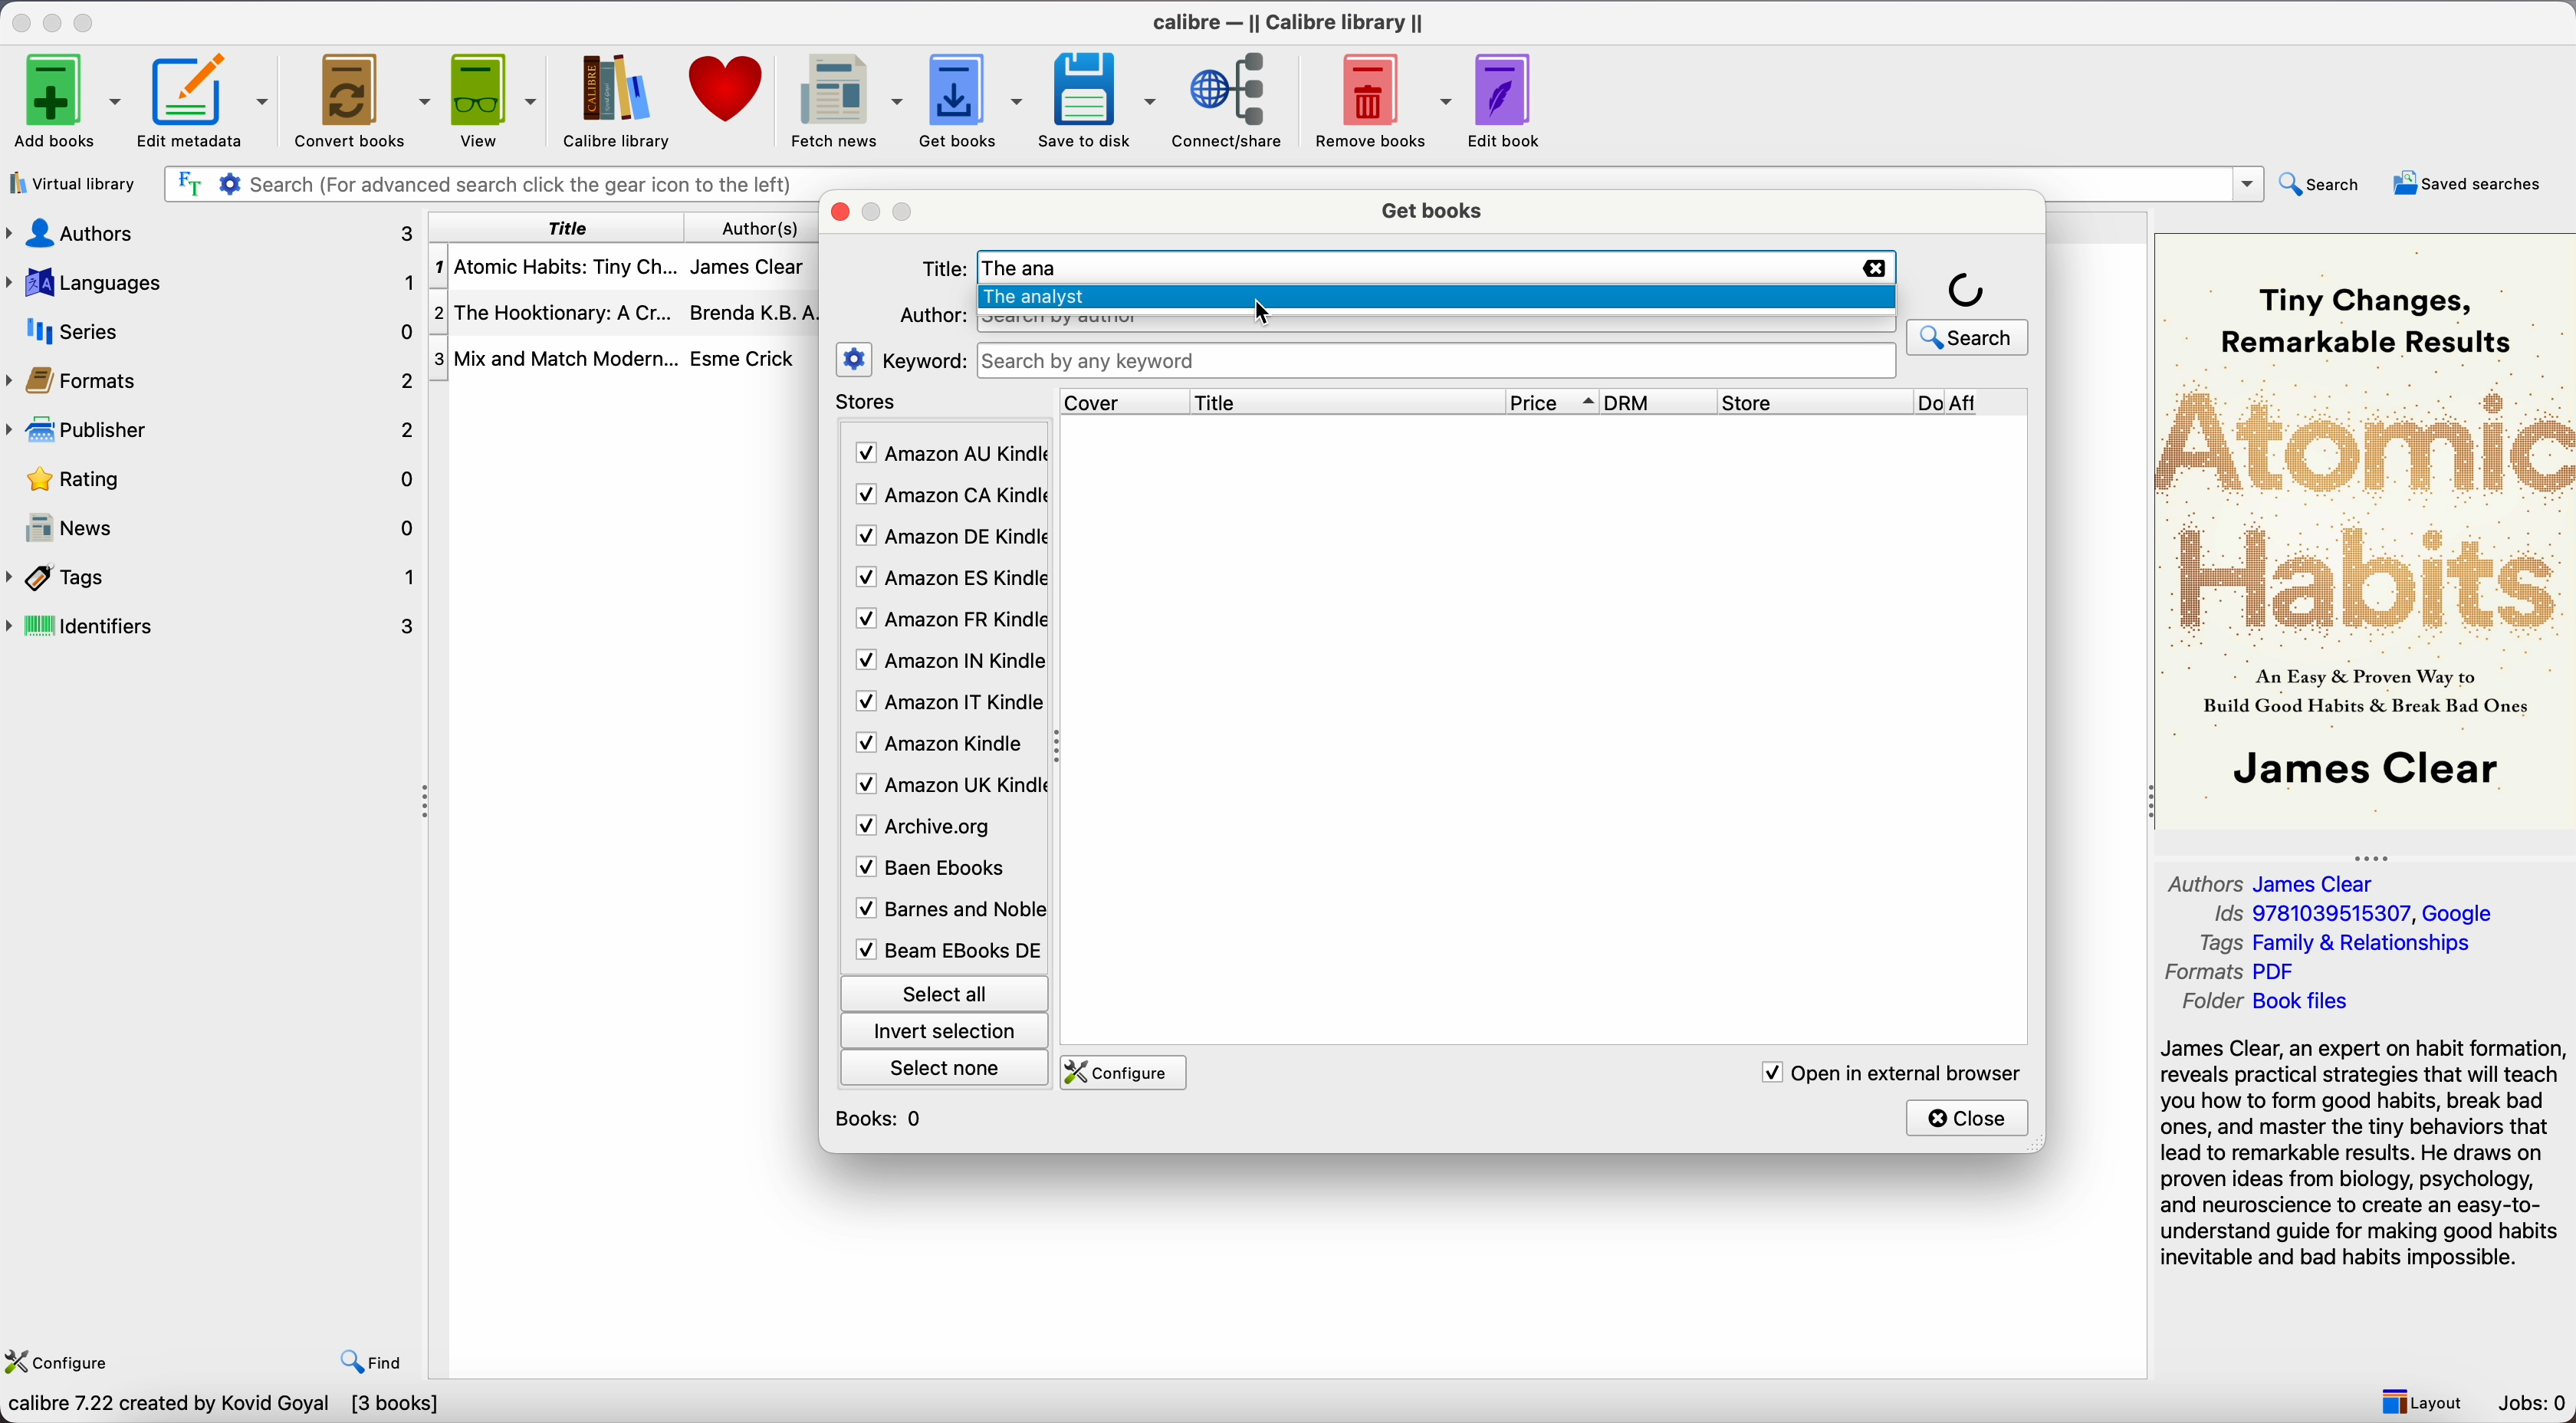  What do you see at coordinates (72, 185) in the screenshot?
I see `virtual library` at bounding box center [72, 185].